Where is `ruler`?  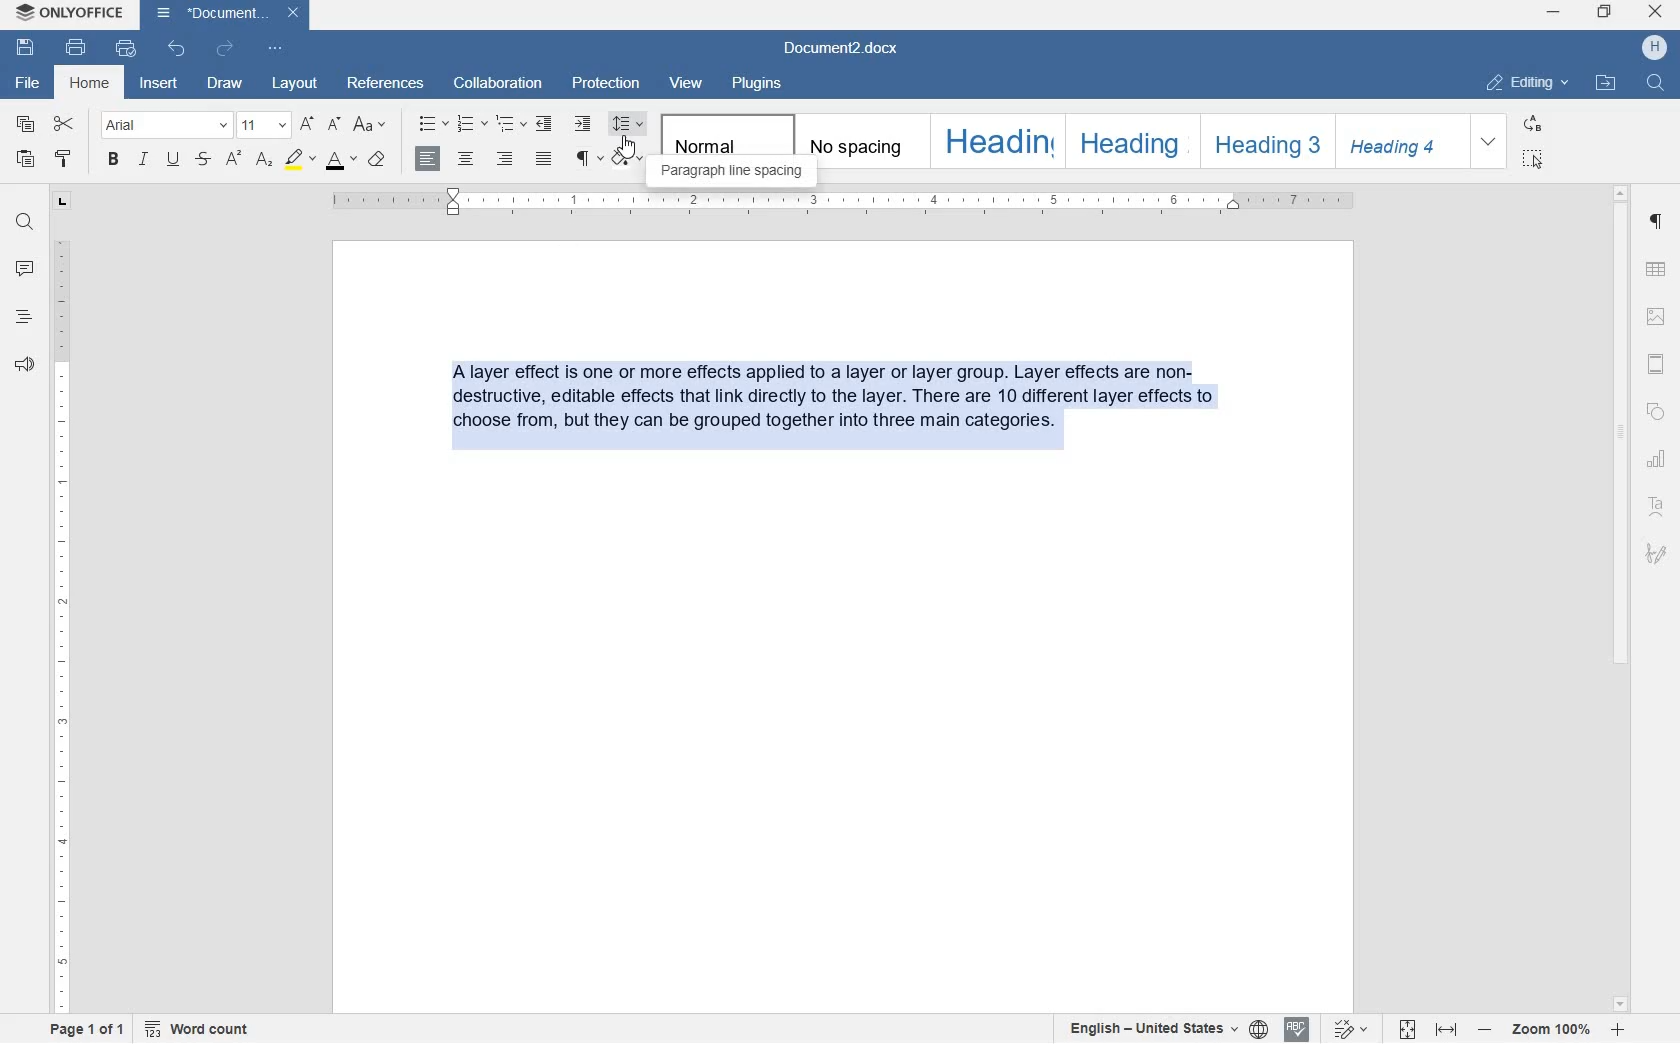 ruler is located at coordinates (61, 621).